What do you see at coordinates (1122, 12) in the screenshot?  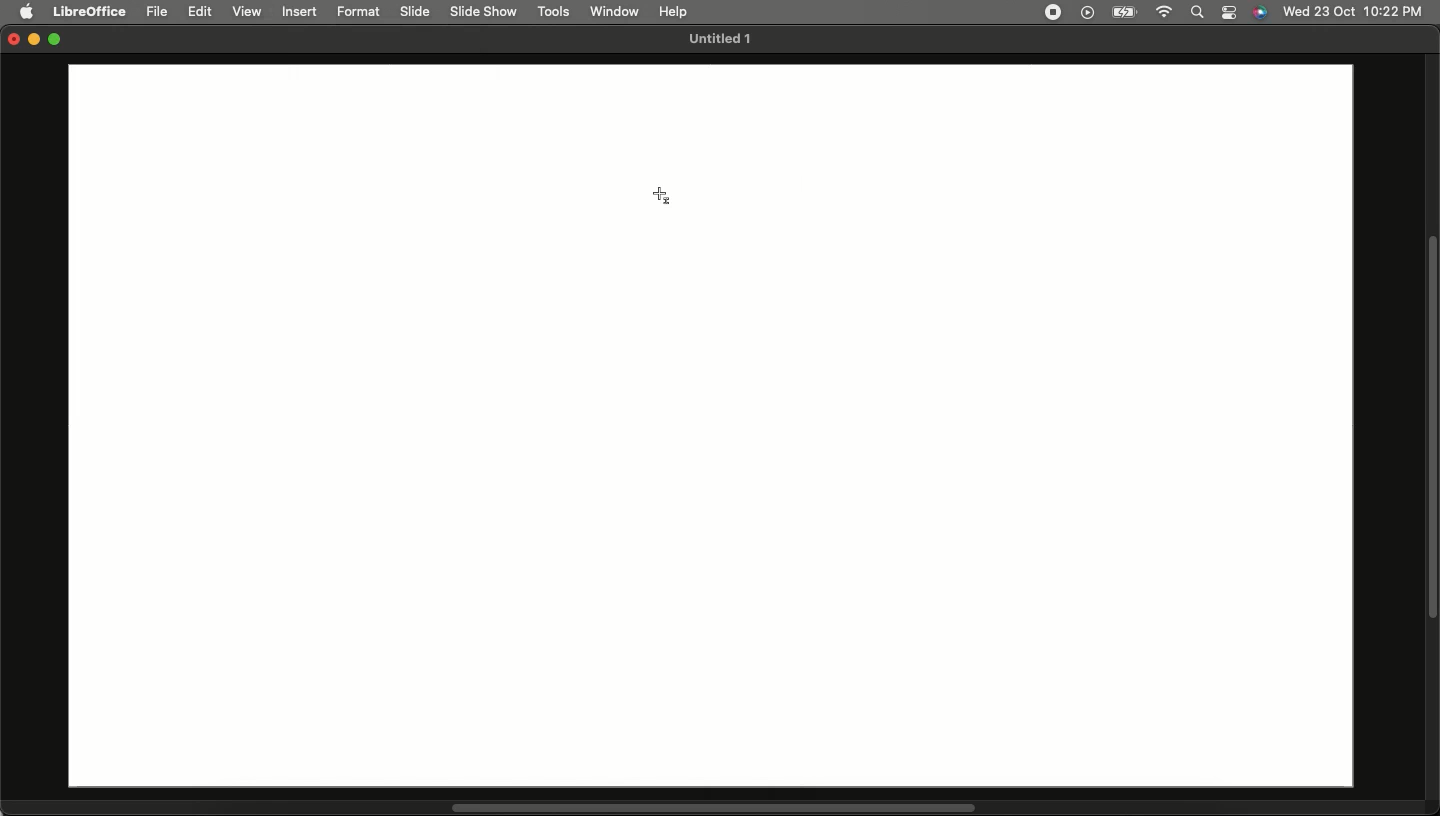 I see `Charge` at bounding box center [1122, 12].